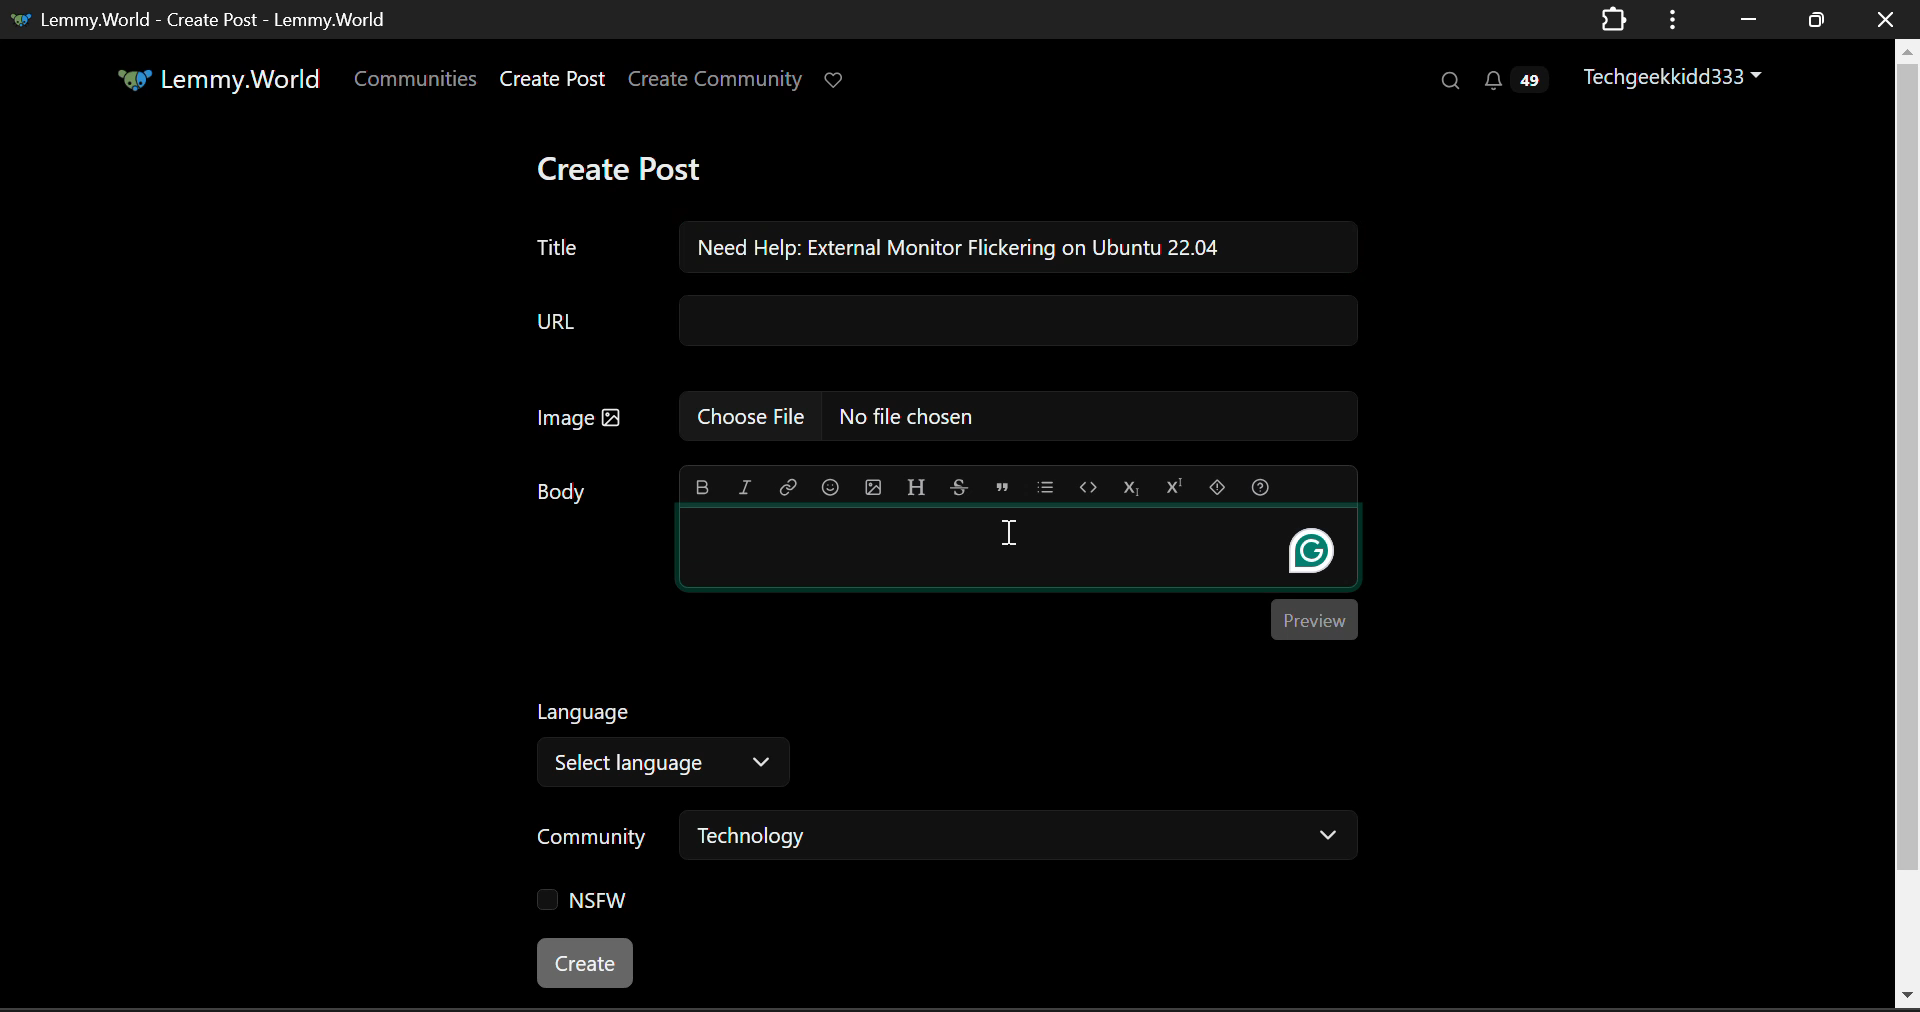 Image resolution: width=1920 pixels, height=1012 pixels. I want to click on Notifications, so click(1520, 77).